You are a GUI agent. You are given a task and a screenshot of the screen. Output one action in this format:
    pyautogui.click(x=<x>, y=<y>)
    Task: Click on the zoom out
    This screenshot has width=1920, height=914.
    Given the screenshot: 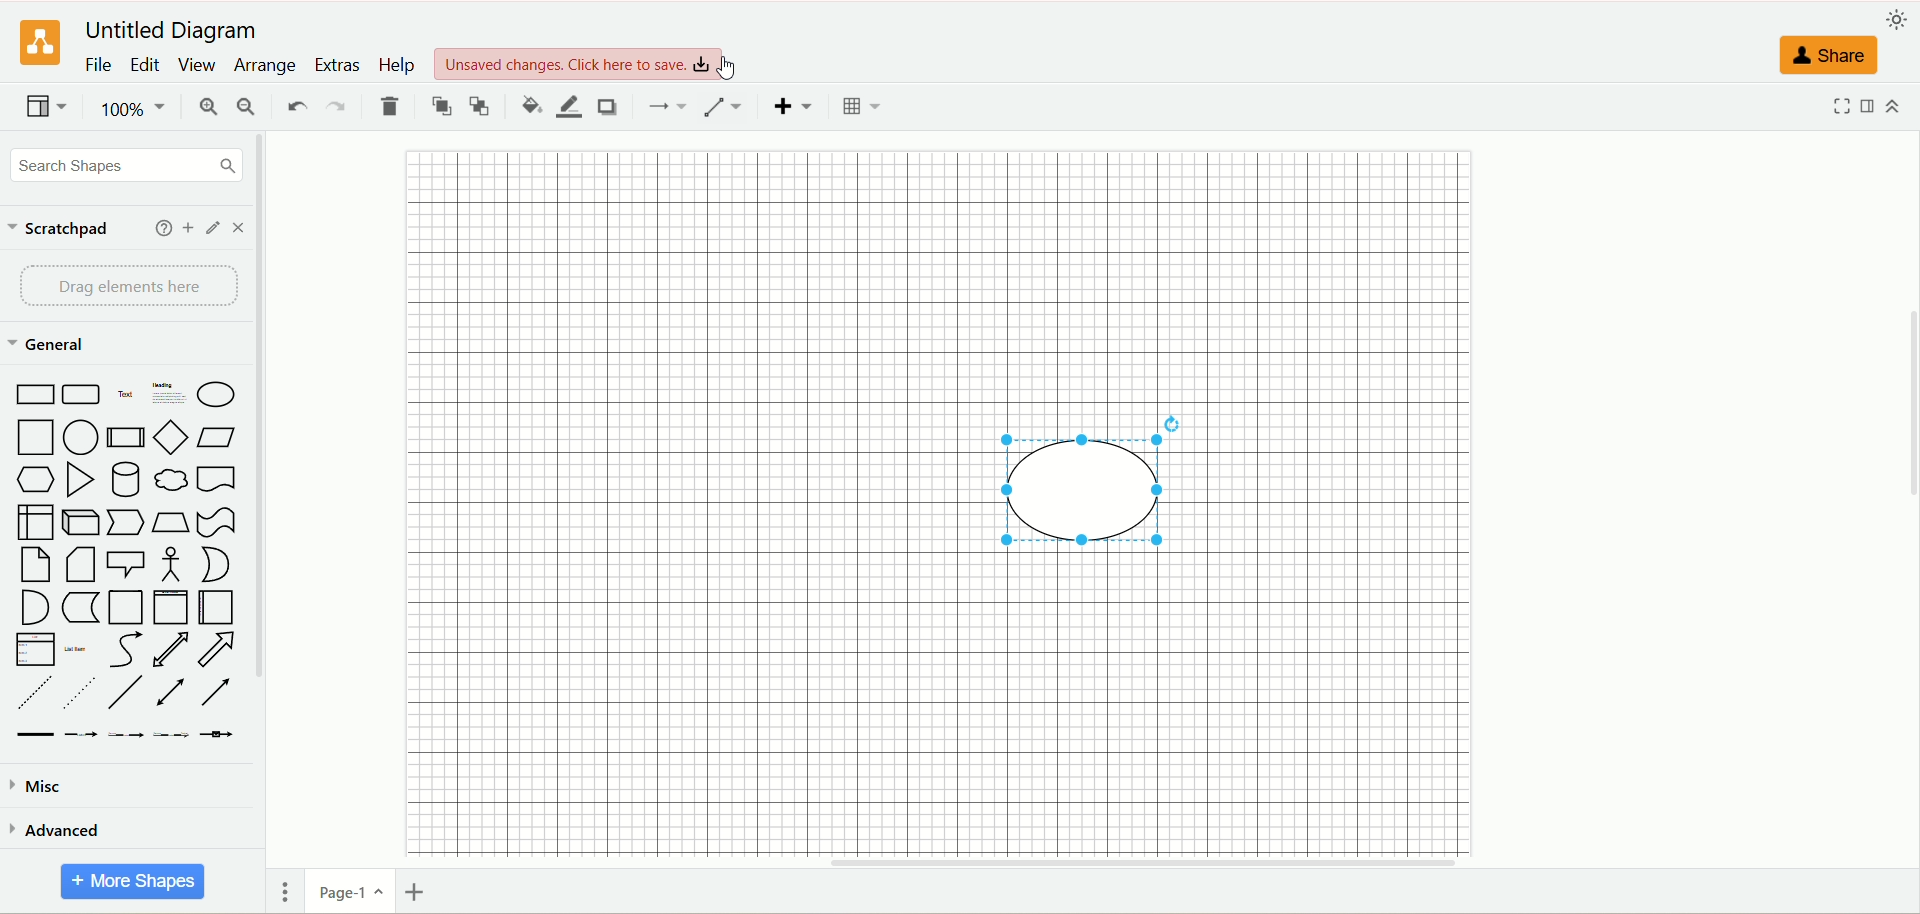 What is the action you would take?
    pyautogui.click(x=245, y=106)
    